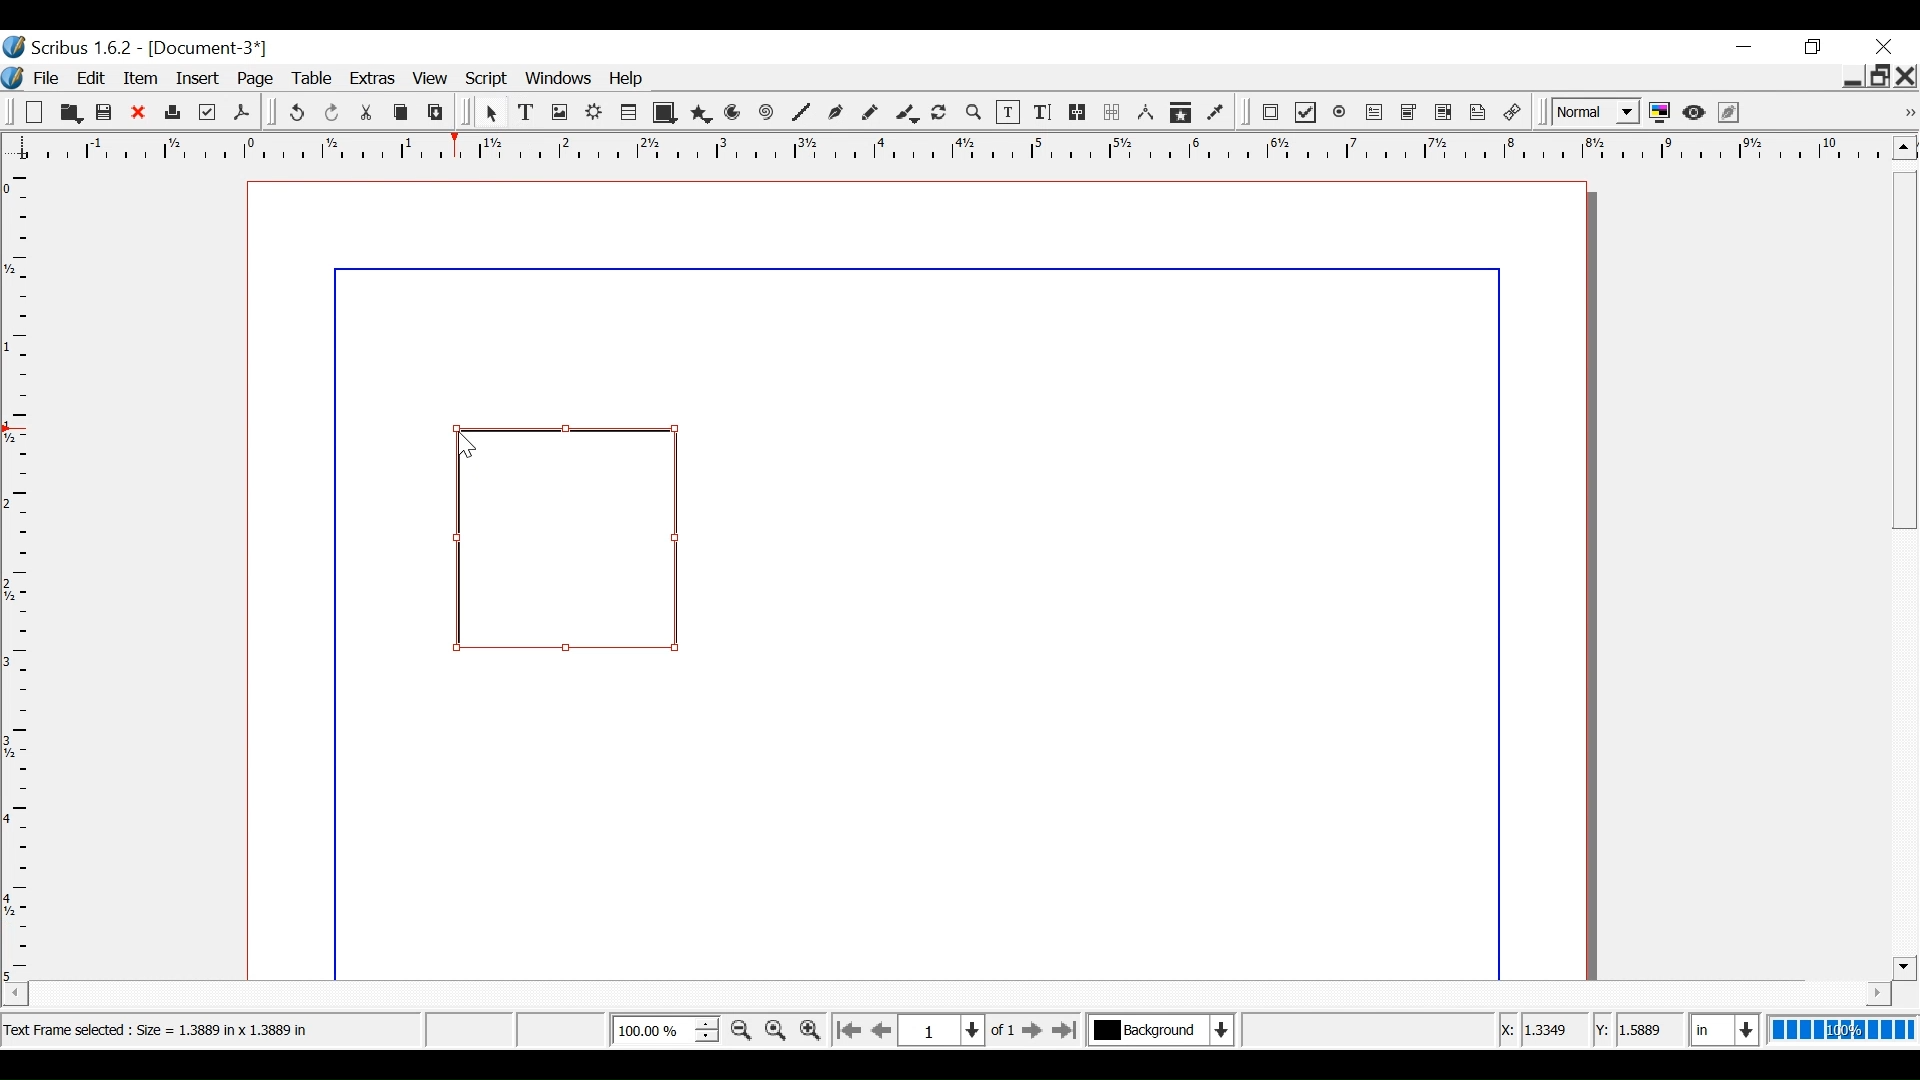 This screenshot has width=1920, height=1080. Describe the element at coordinates (1066, 1029) in the screenshot. I see `Go to the last page` at that location.